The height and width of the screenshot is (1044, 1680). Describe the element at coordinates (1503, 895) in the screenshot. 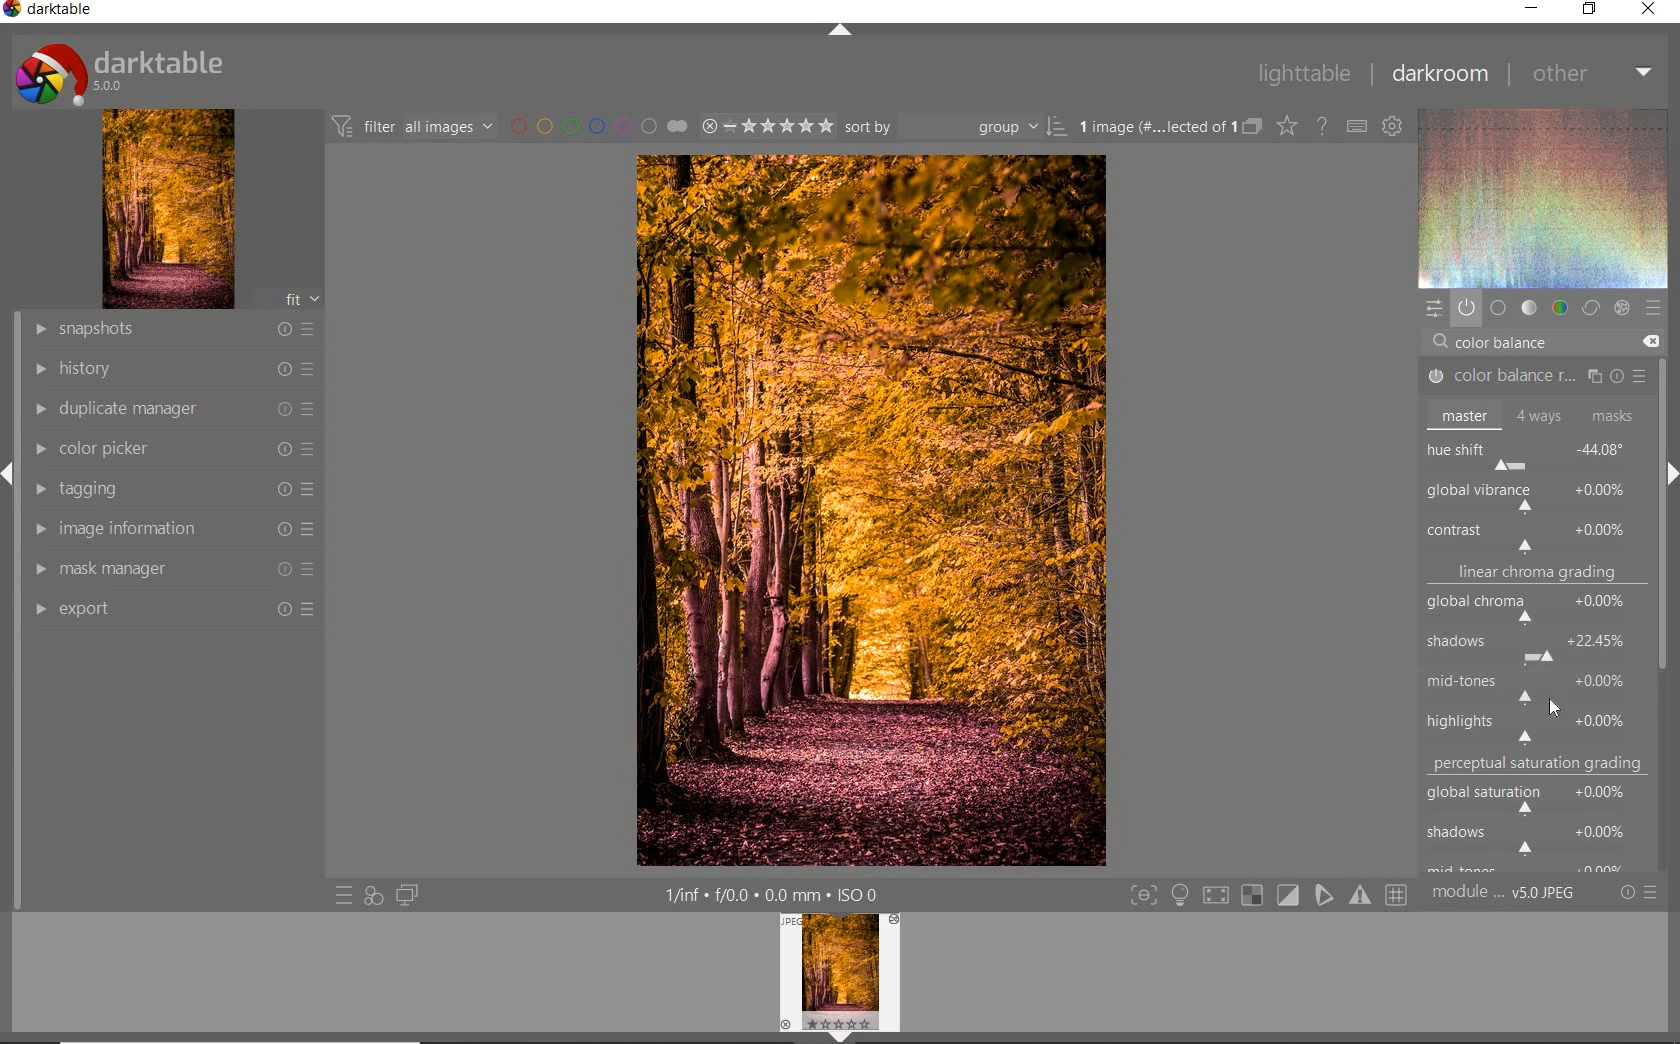

I see `module order` at that location.